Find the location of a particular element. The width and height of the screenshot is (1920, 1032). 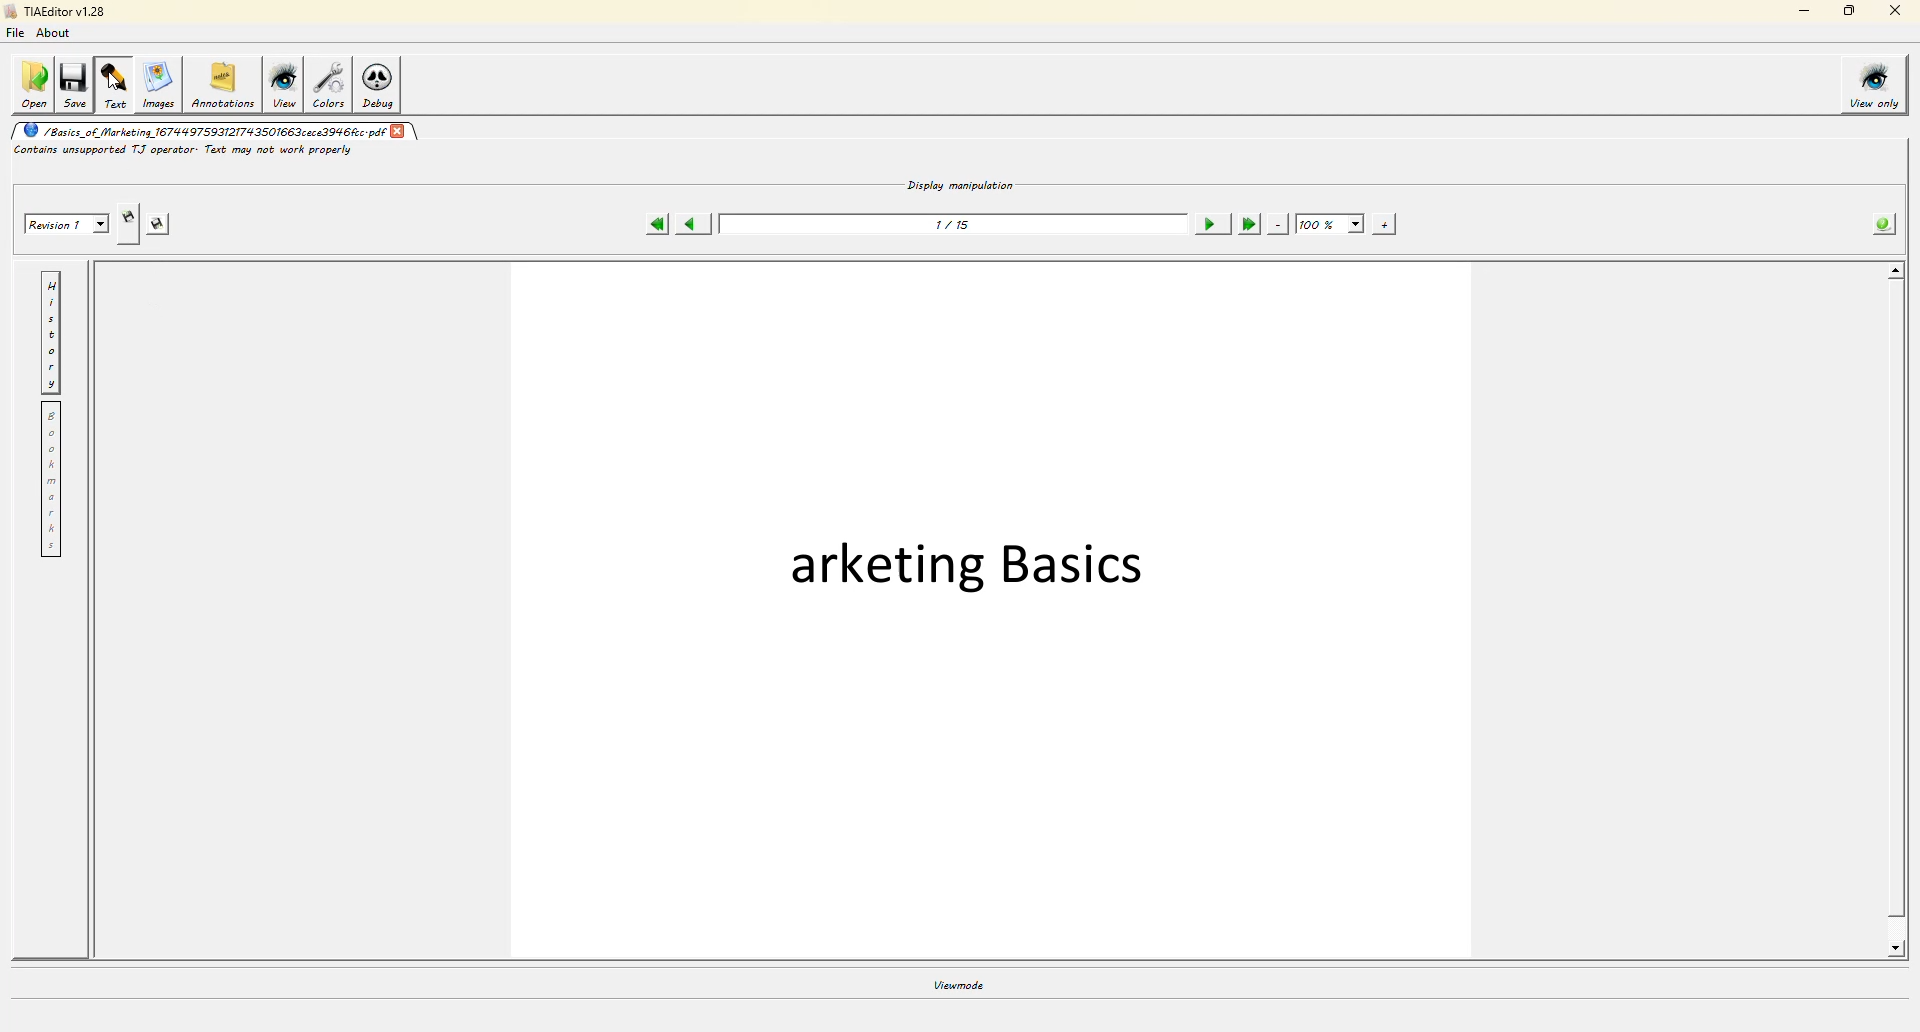

text is located at coordinates (115, 84).